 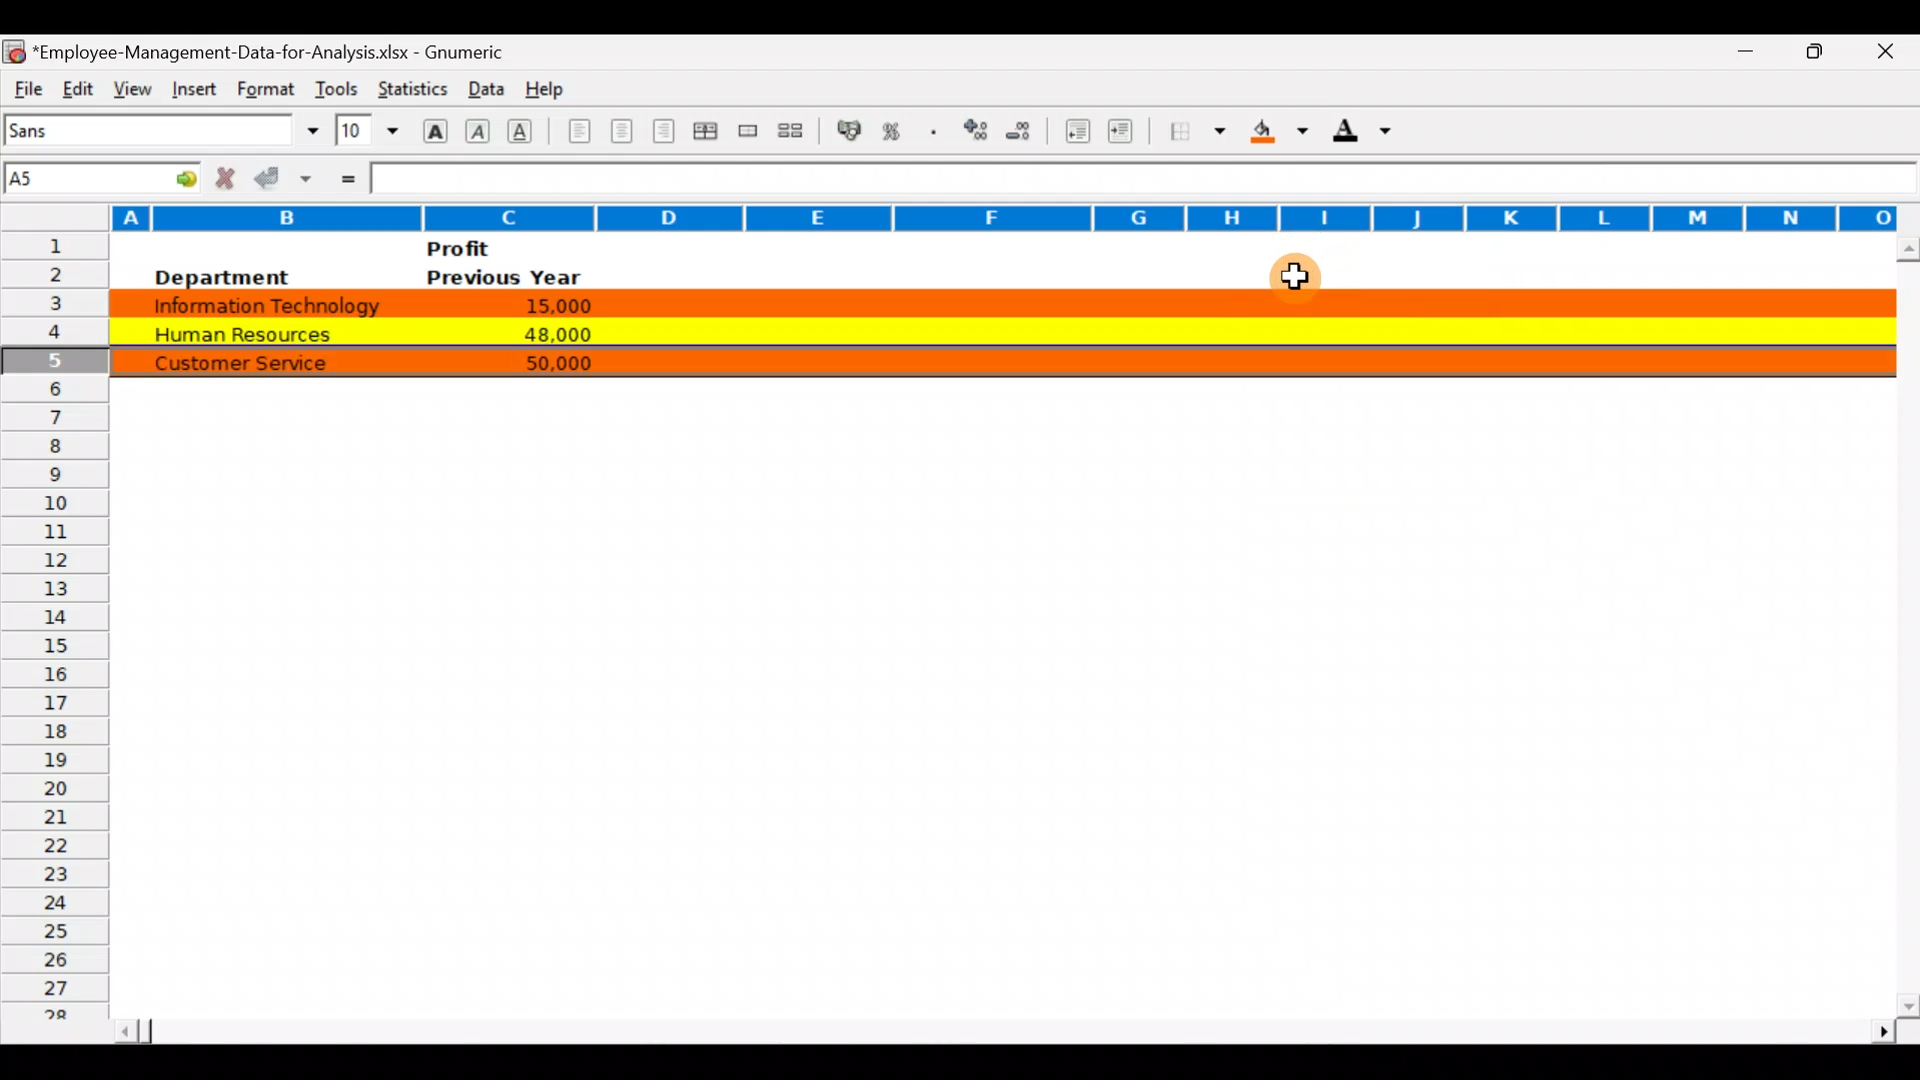 What do you see at coordinates (336, 84) in the screenshot?
I see `Tools` at bounding box center [336, 84].